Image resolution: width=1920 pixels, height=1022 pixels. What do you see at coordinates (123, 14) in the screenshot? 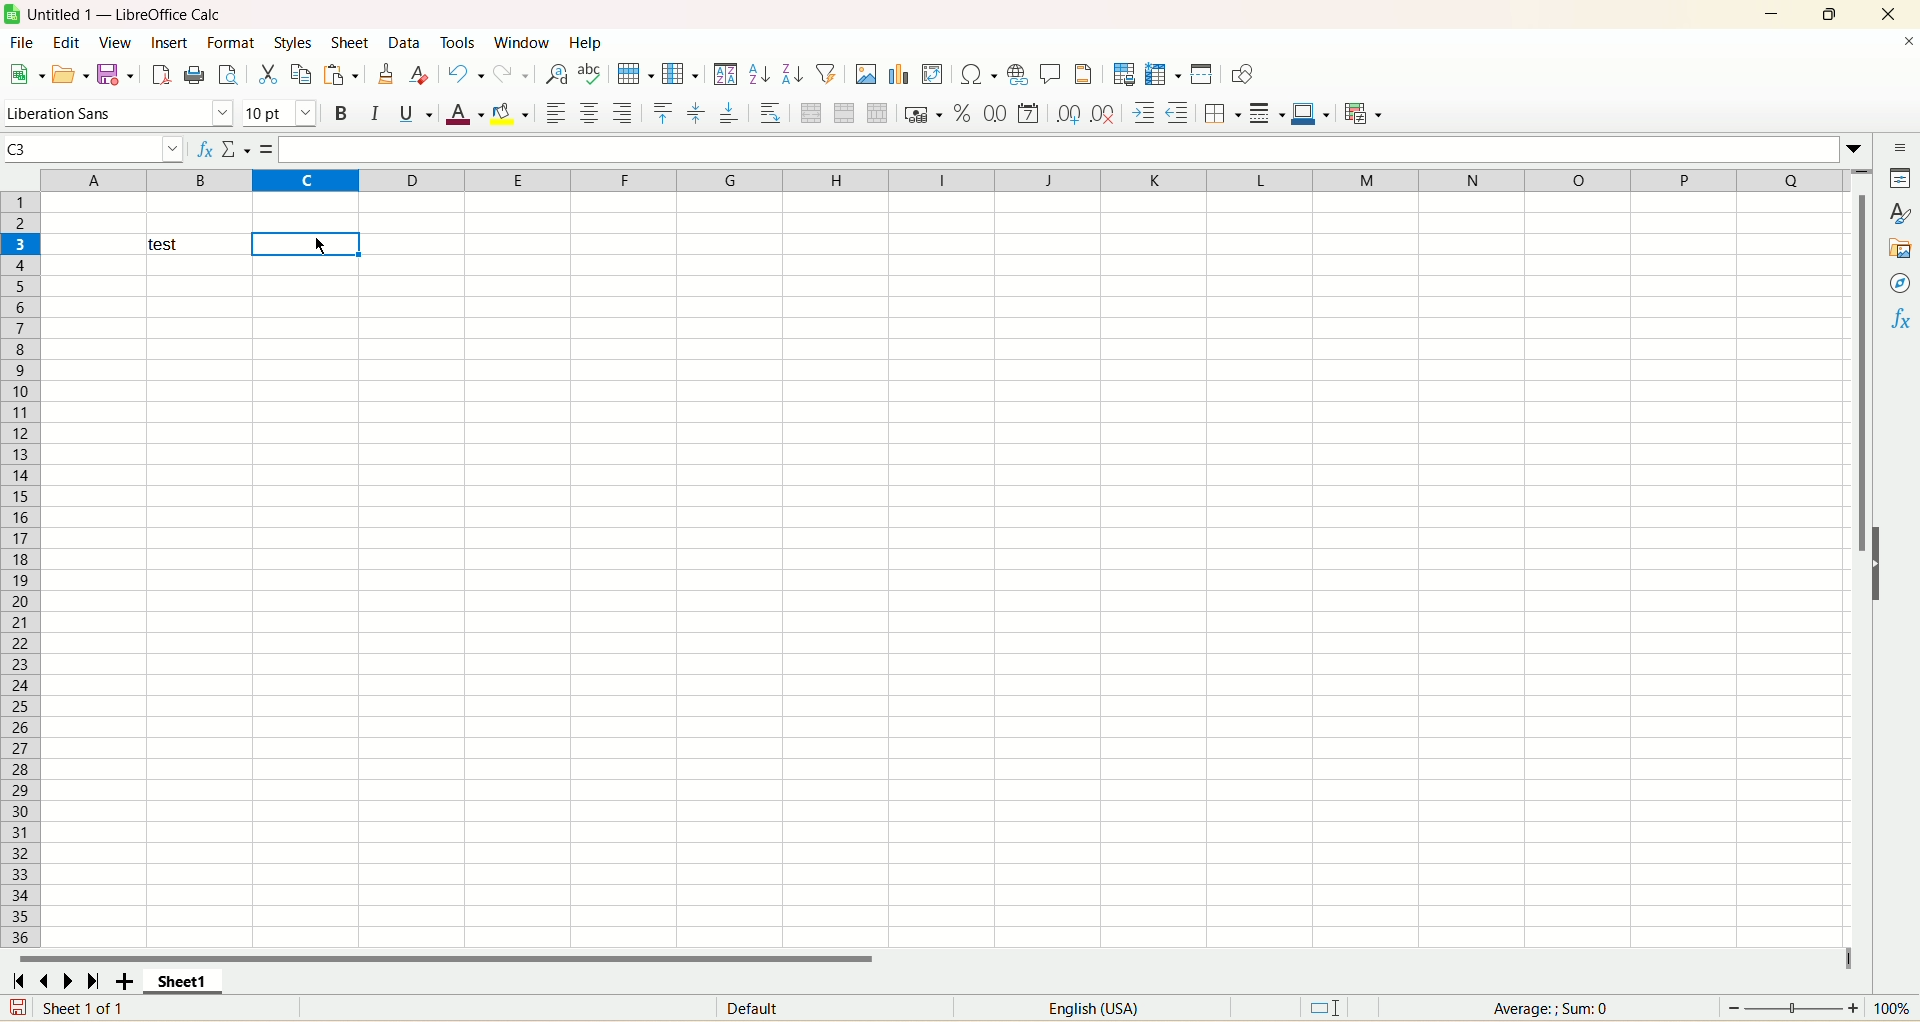
I see `Untitled 1 — LibreOffice Calc` at bounding box center [123, 14].